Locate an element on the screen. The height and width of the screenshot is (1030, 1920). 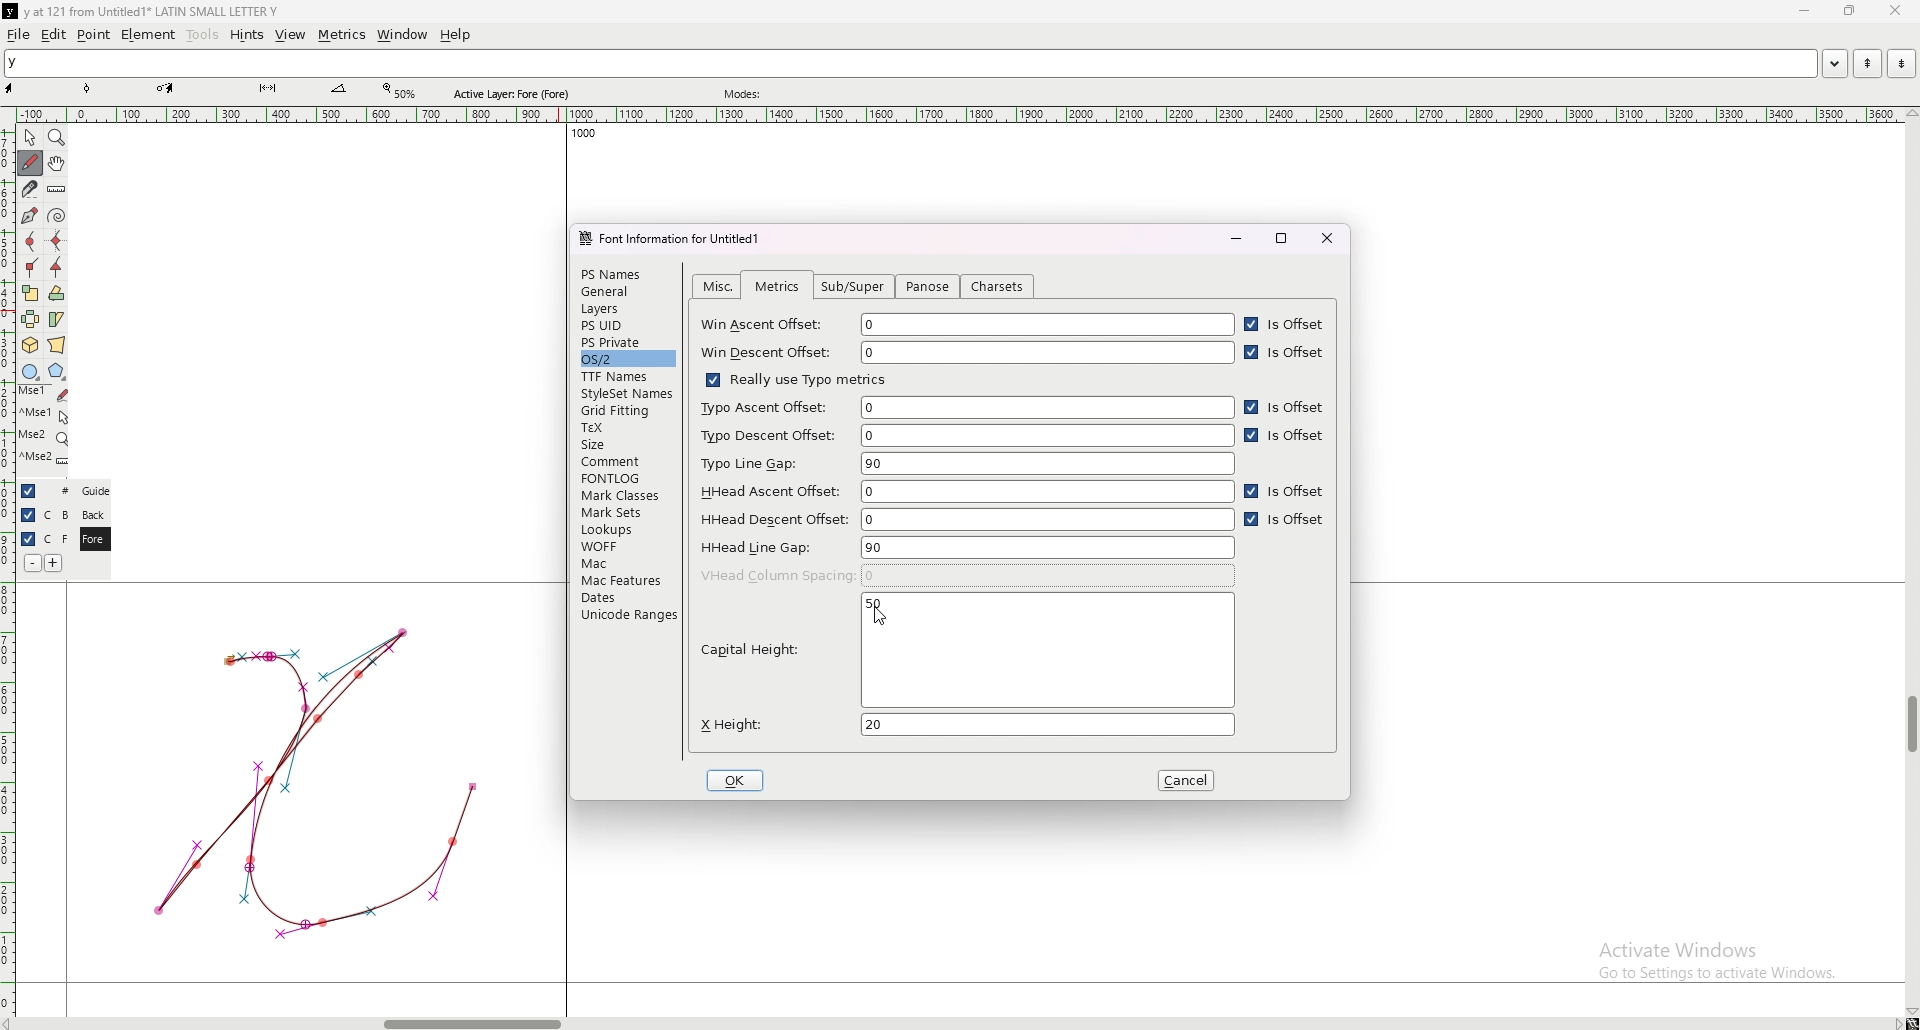
ps uid is located at coordinates (627, 326).